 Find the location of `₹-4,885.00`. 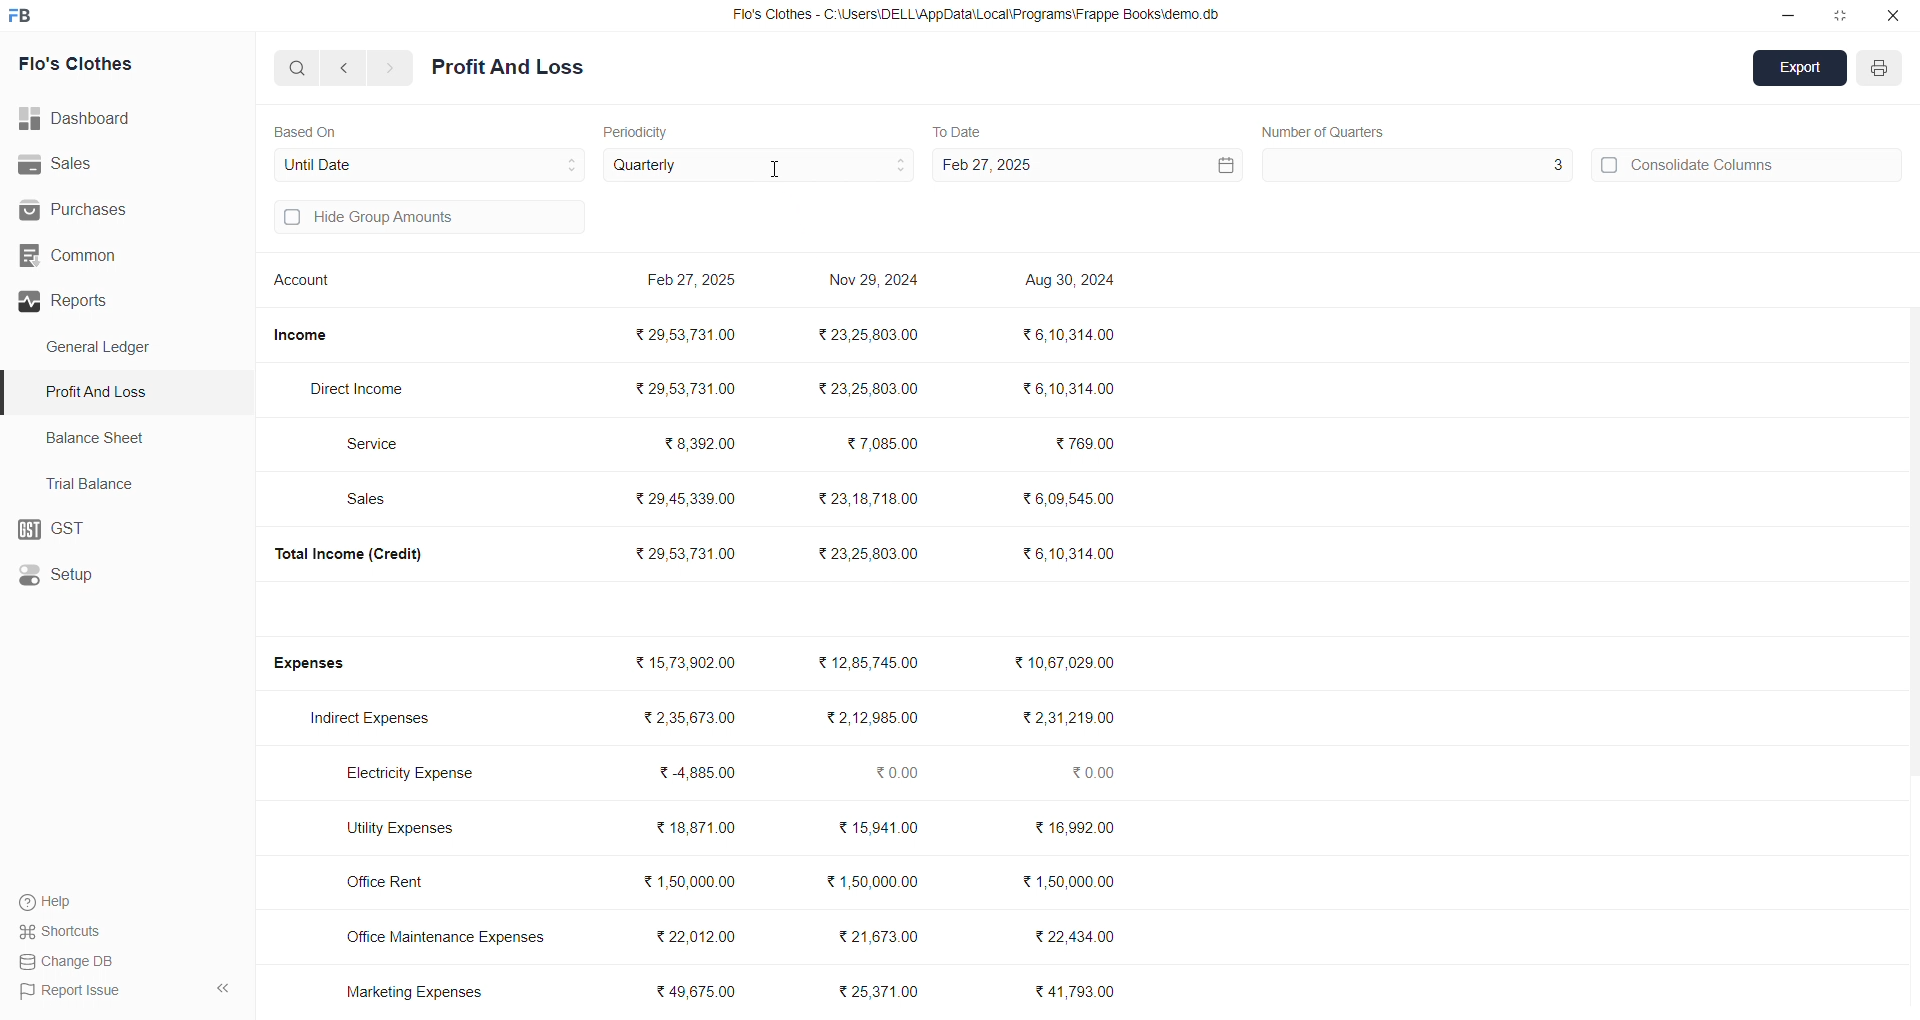

₹-4,885.00 is located at coordinates (703, 773).